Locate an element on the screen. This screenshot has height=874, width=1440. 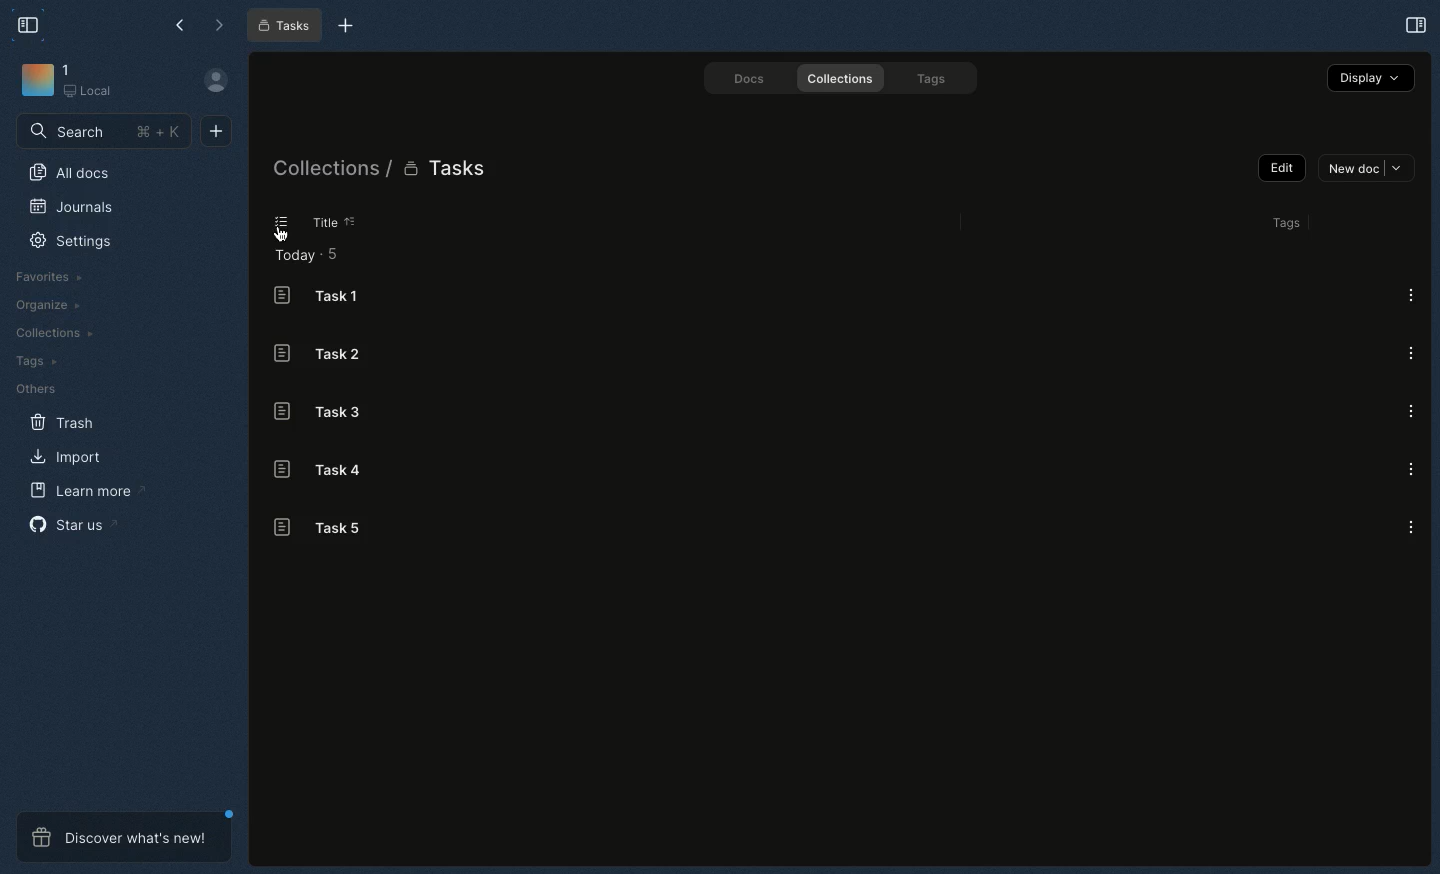
Collections is located at coordinates (57, 334).